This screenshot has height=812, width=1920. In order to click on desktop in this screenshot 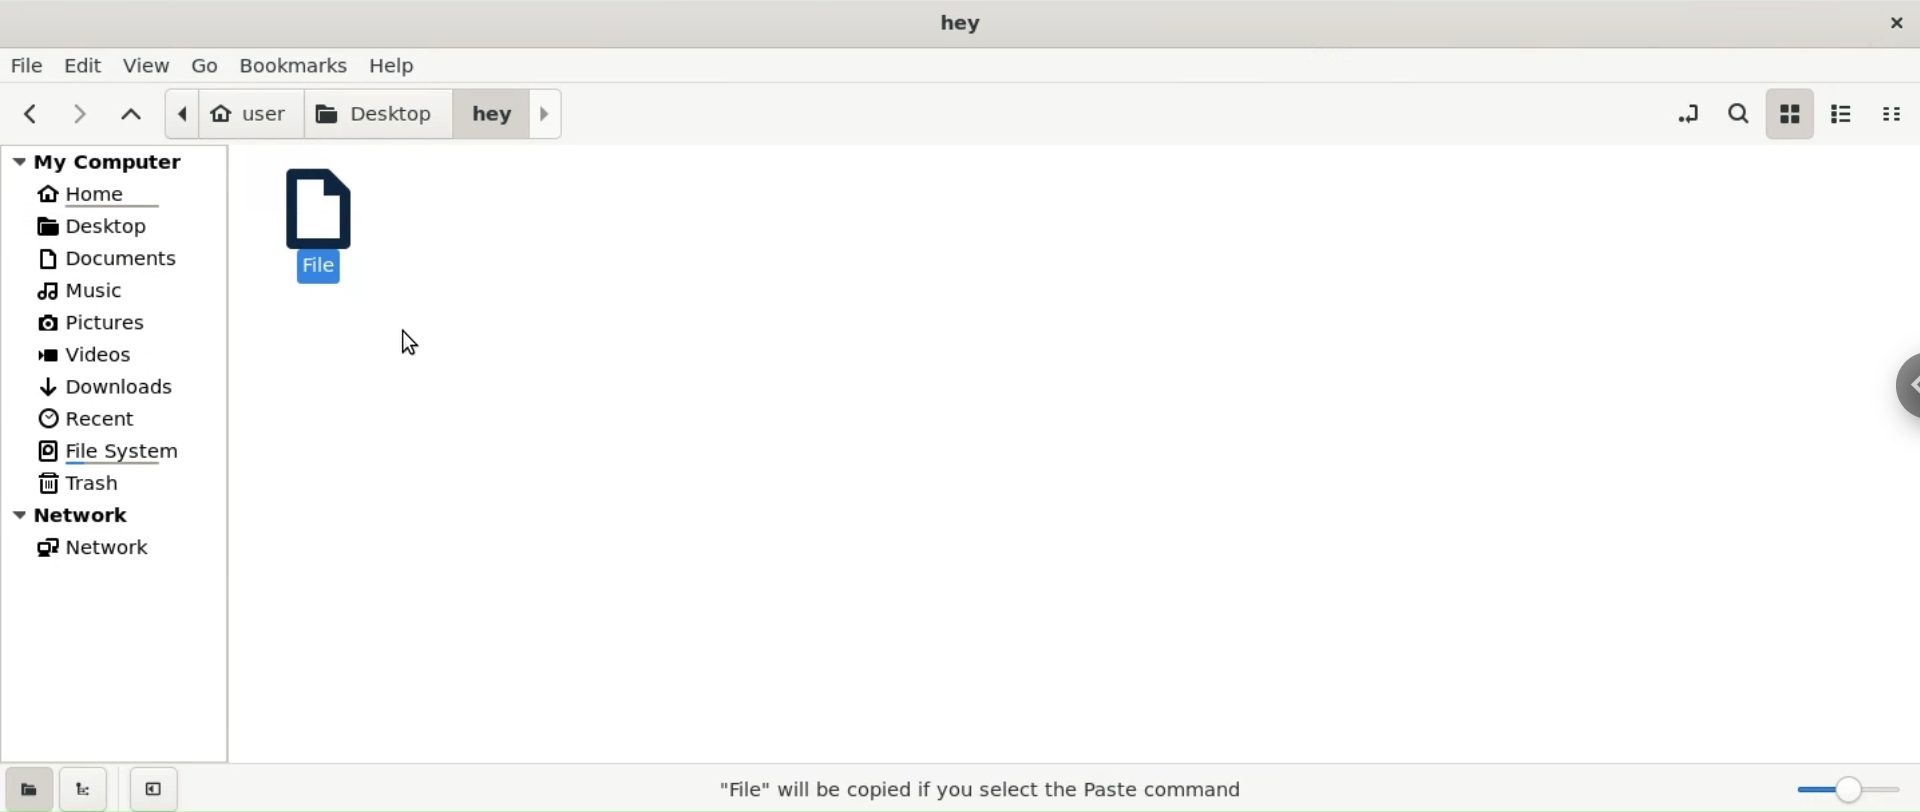, I will do `click(379, 110)`.